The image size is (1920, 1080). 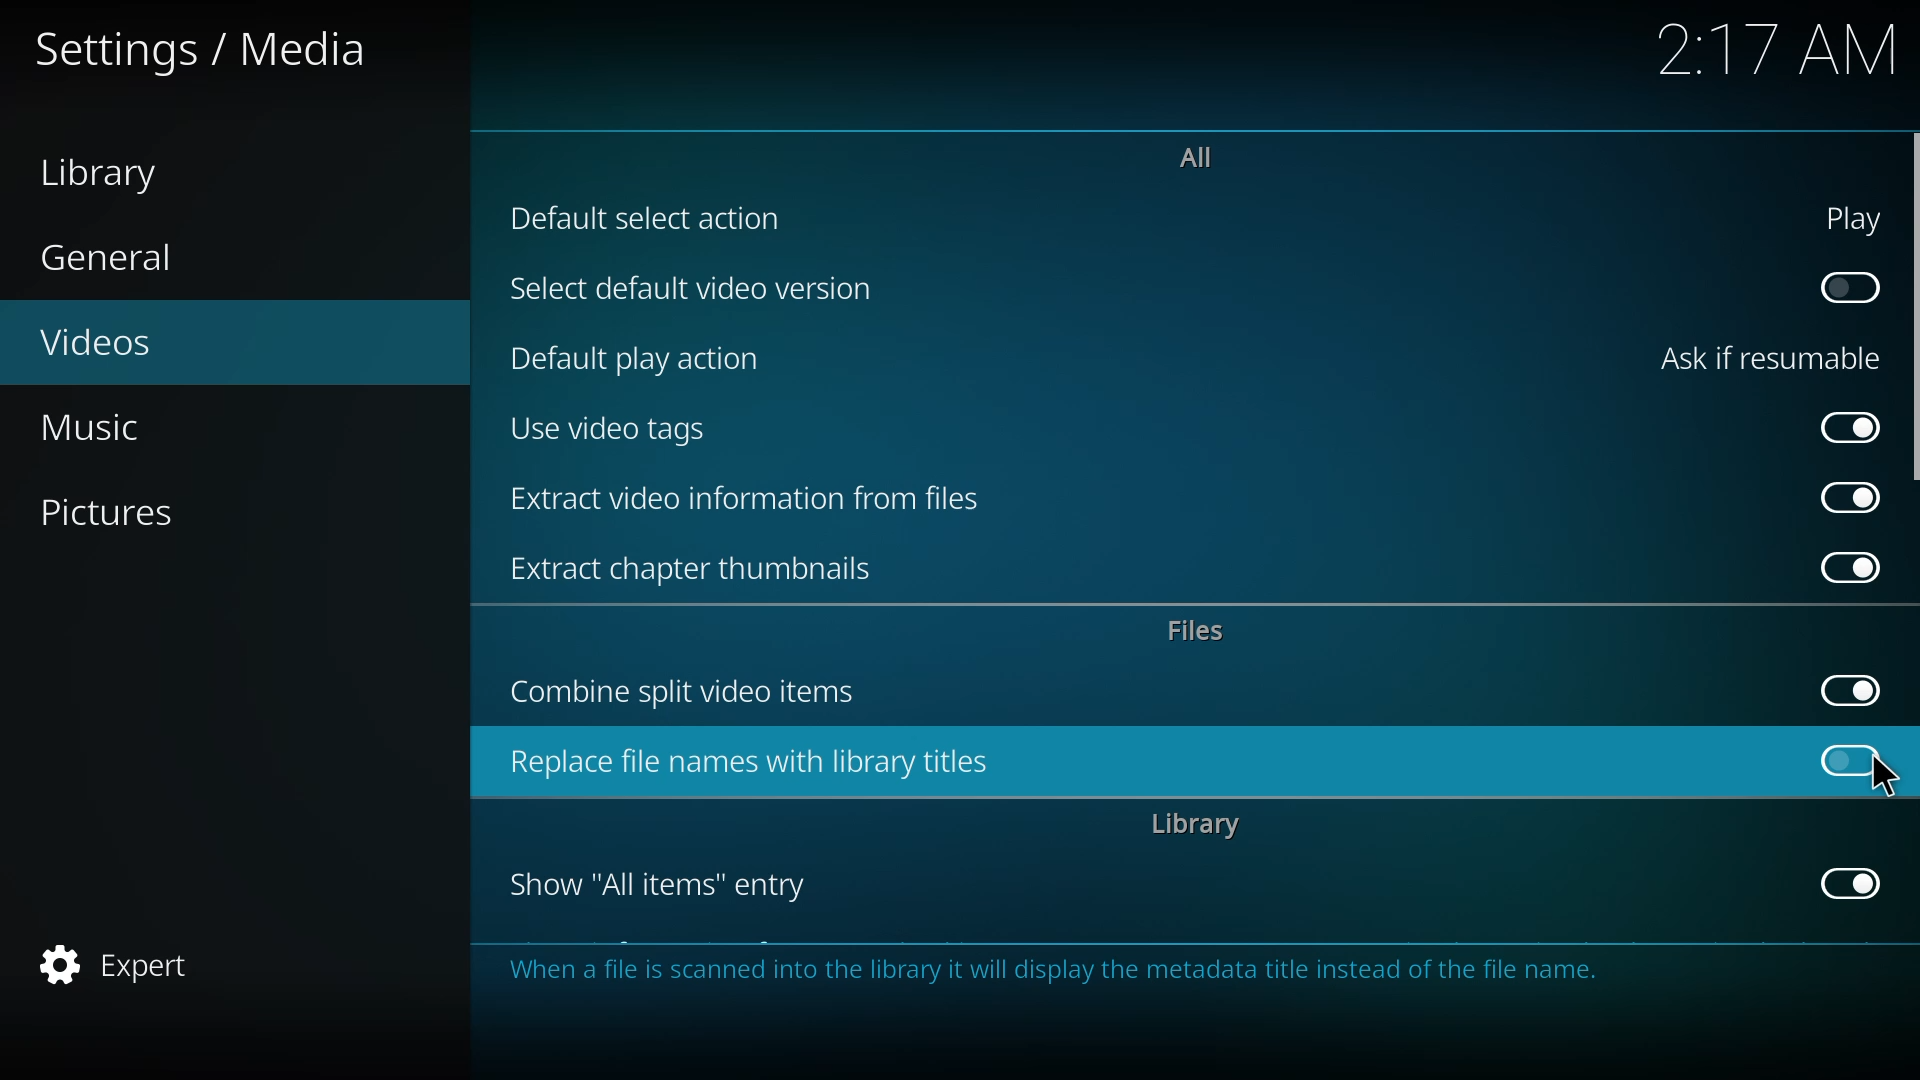 What do you see at coordinates (110, 514) in the screenshot?
I see `pictures` at bounding box center [110, 514].